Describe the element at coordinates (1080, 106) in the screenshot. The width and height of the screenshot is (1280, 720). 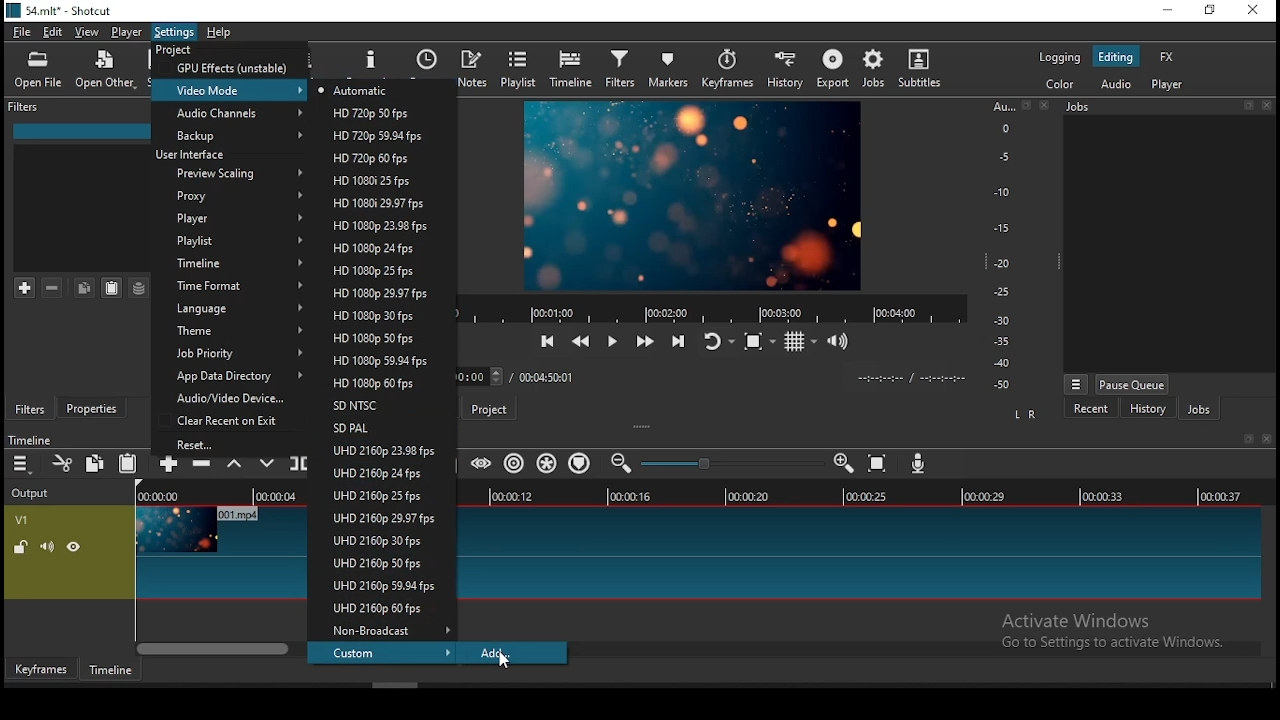
I see `jobs` at that location.